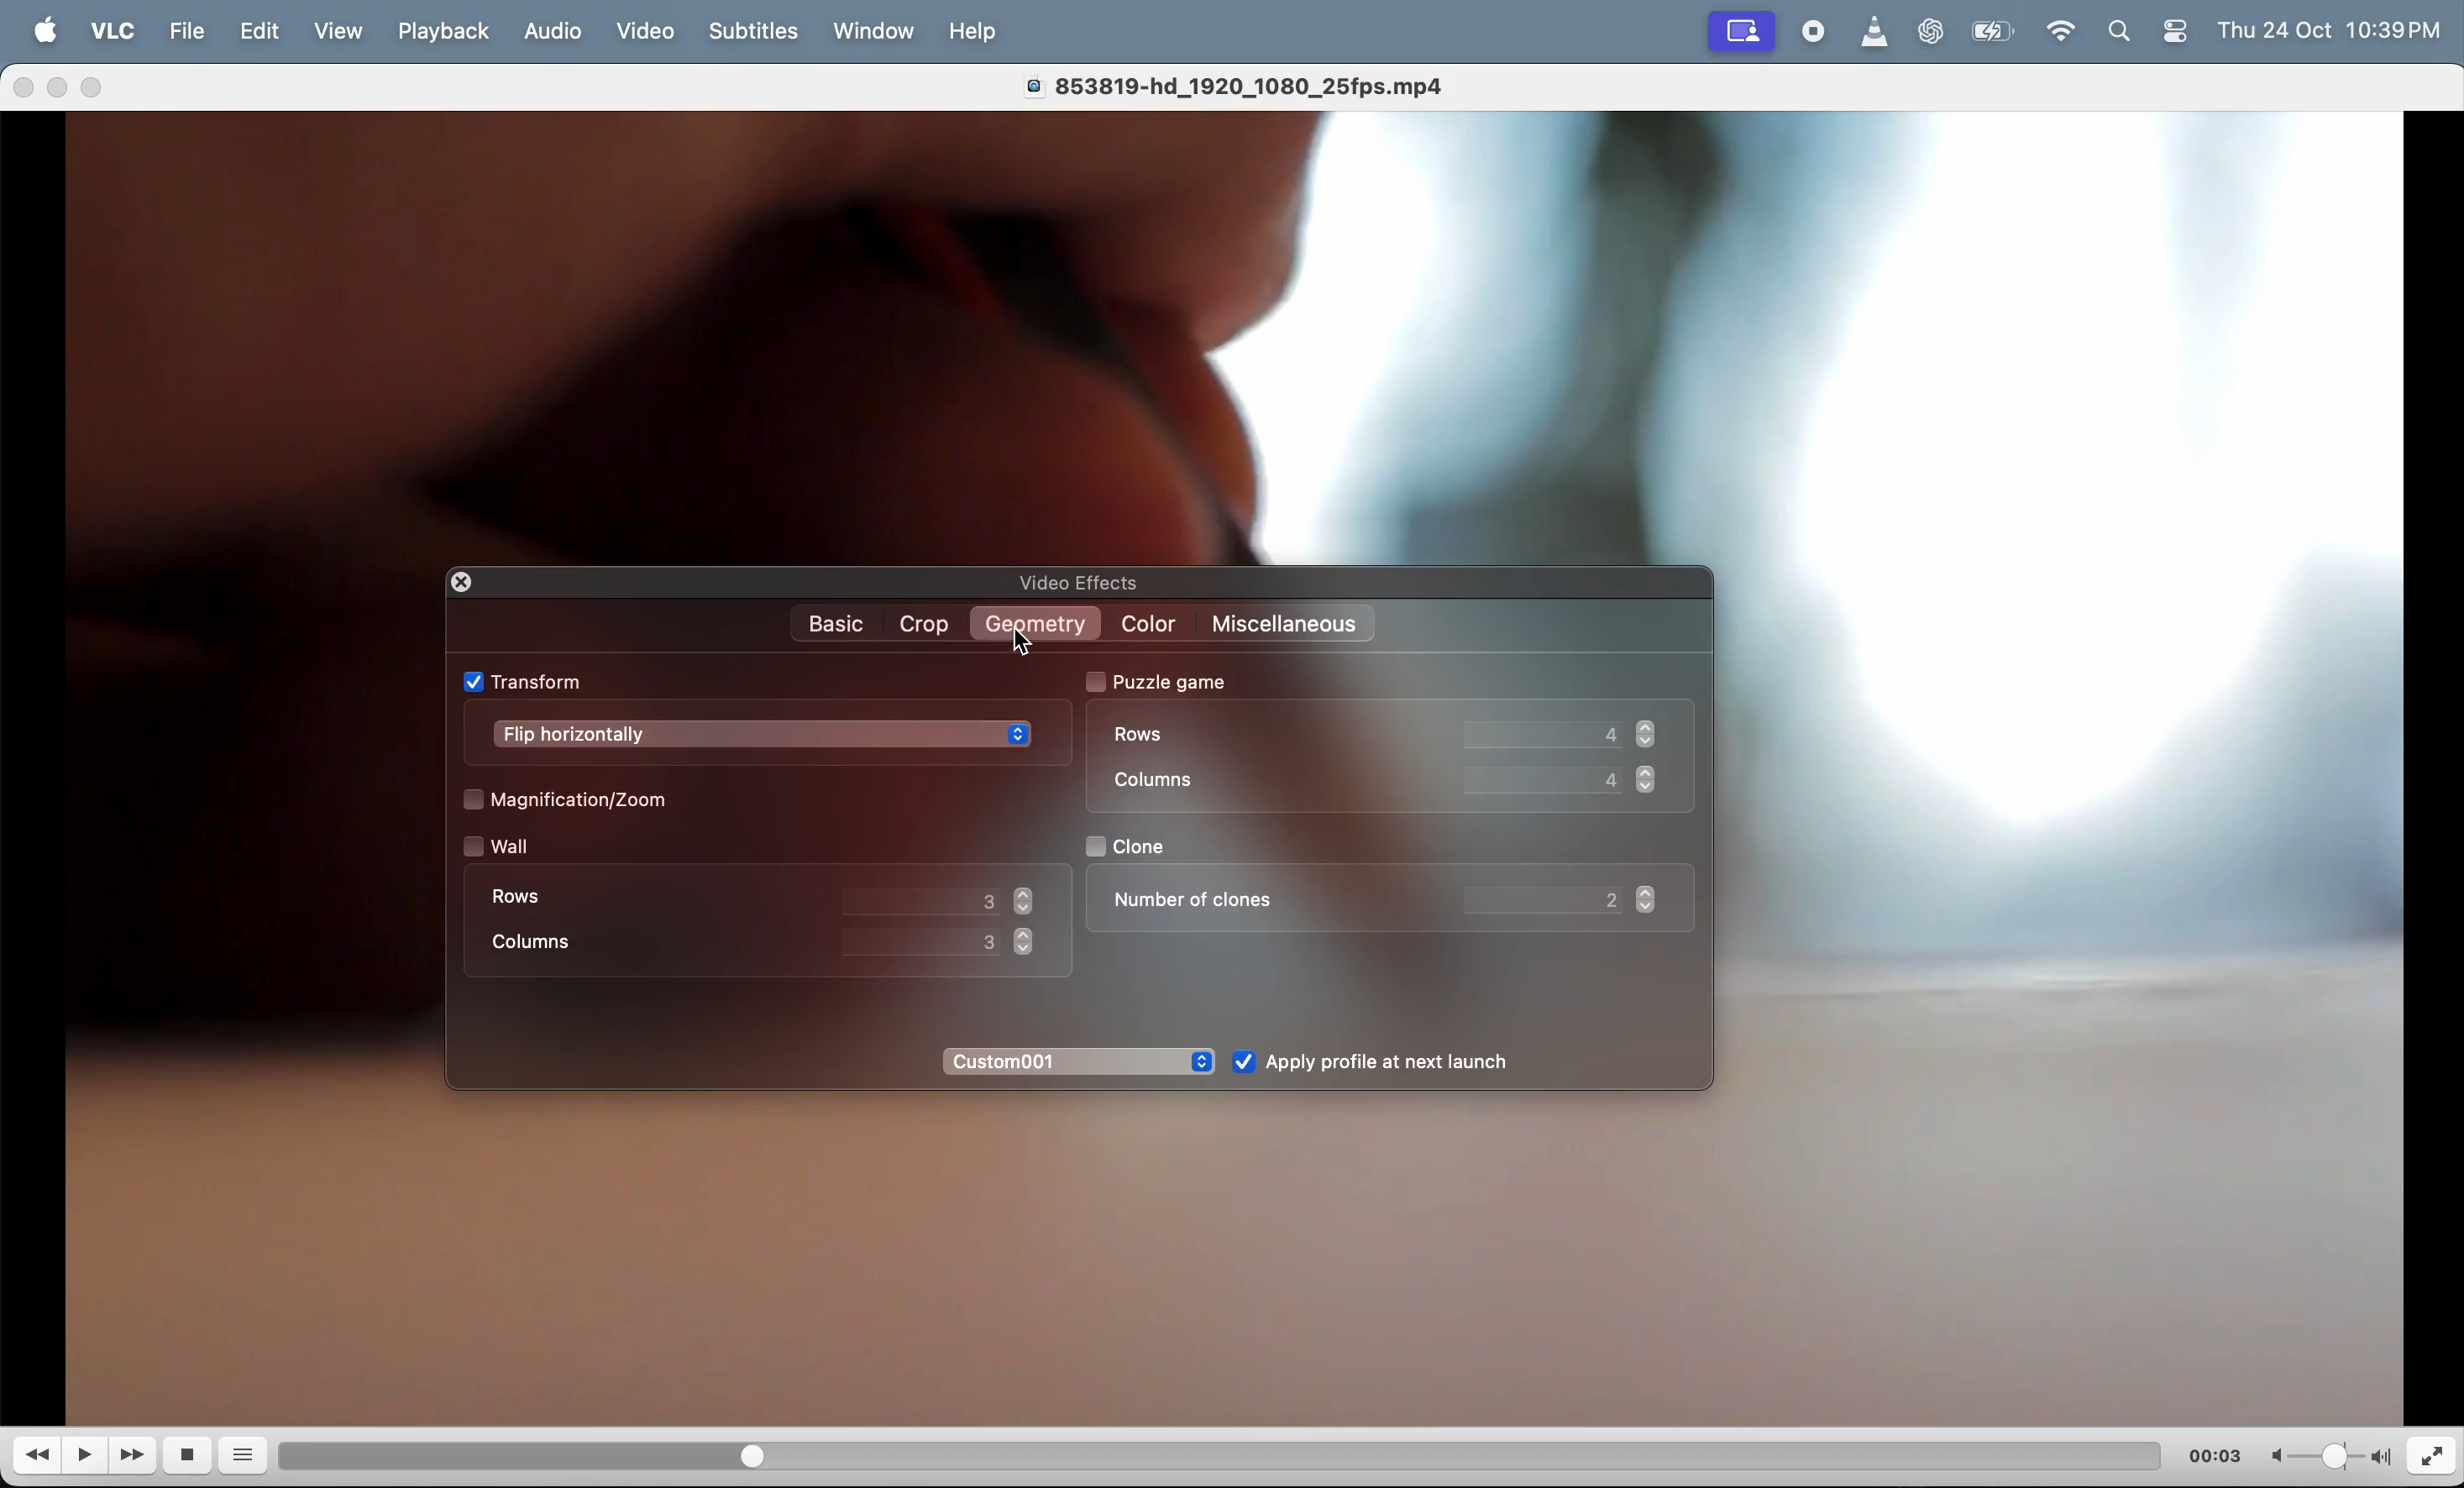 The height and width of the screenshot is (1488, 2464). Describe the element at coordinates (136, 1454) in the screenshot. I see `Fast forward` at that location.